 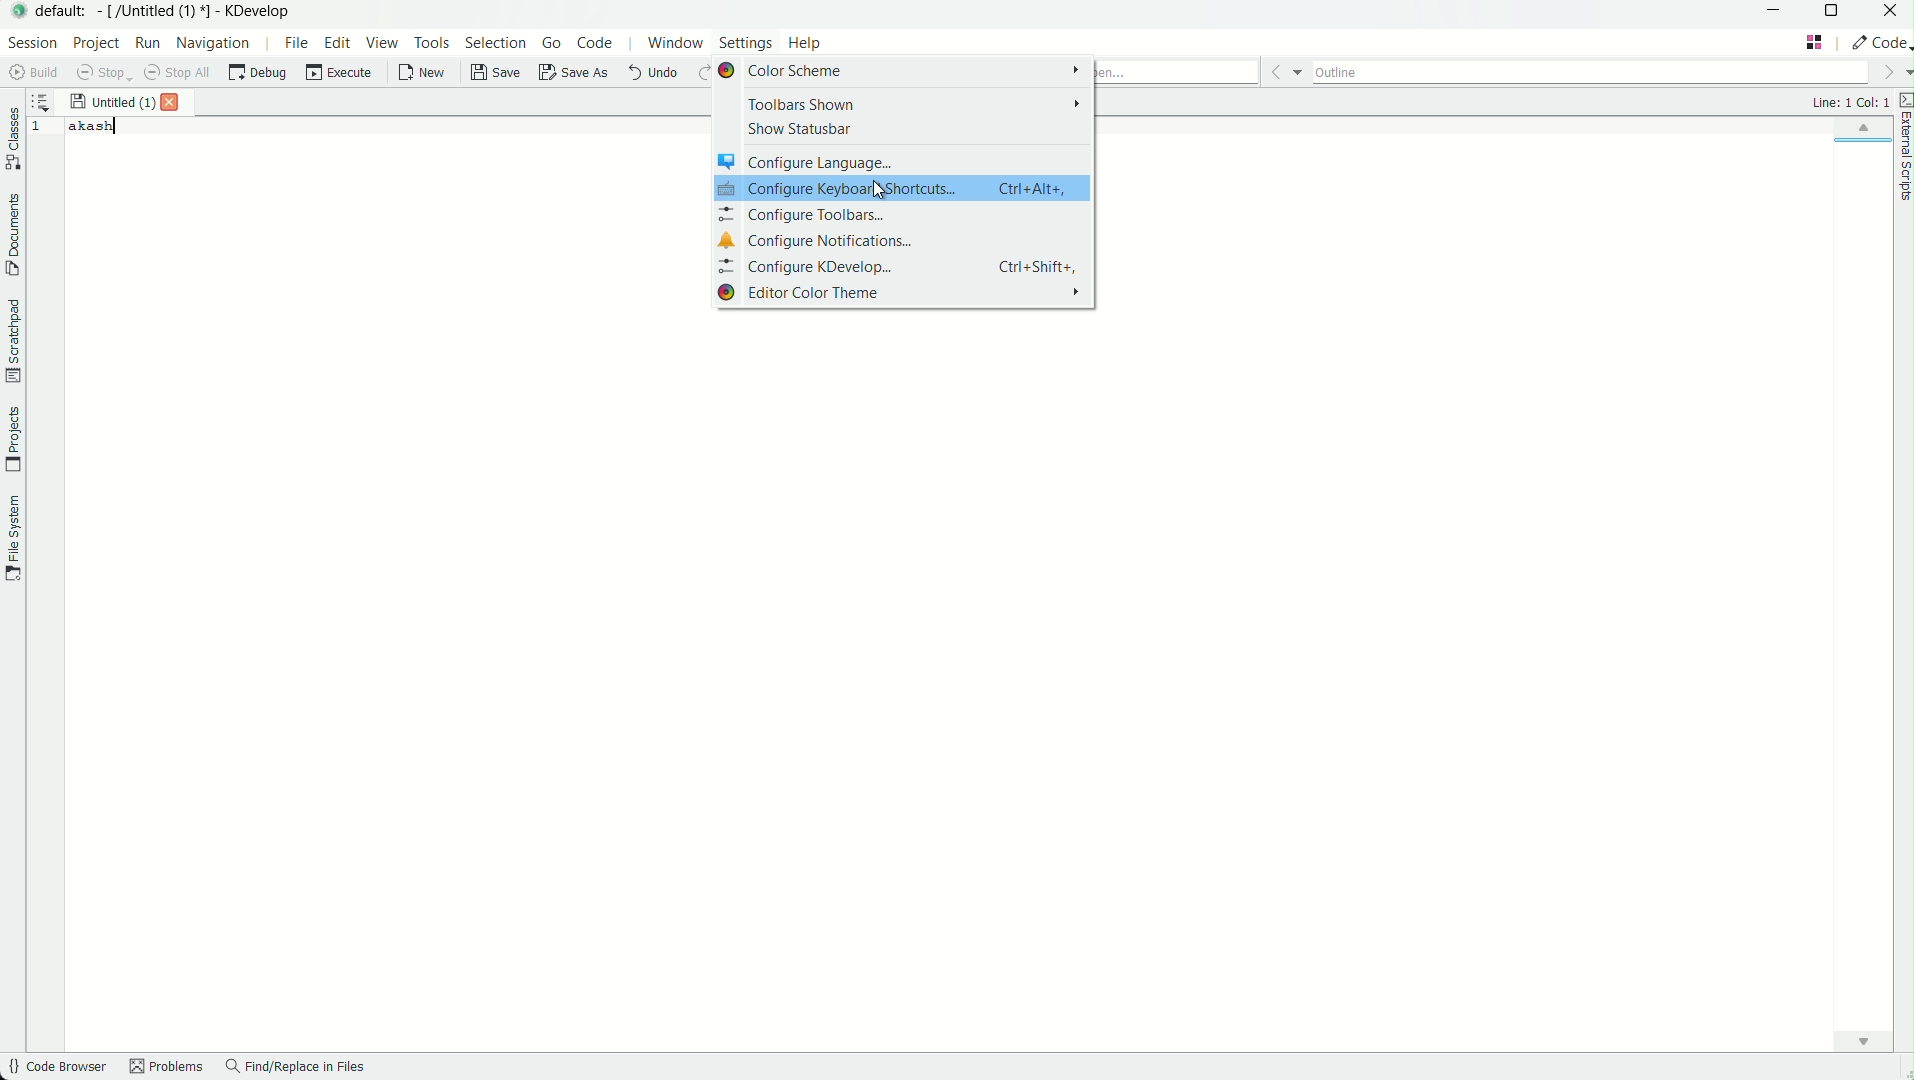 What do you see at coordinates (257, 73) in the screenshot?
I see `debug` at bounding box center [257, 73].